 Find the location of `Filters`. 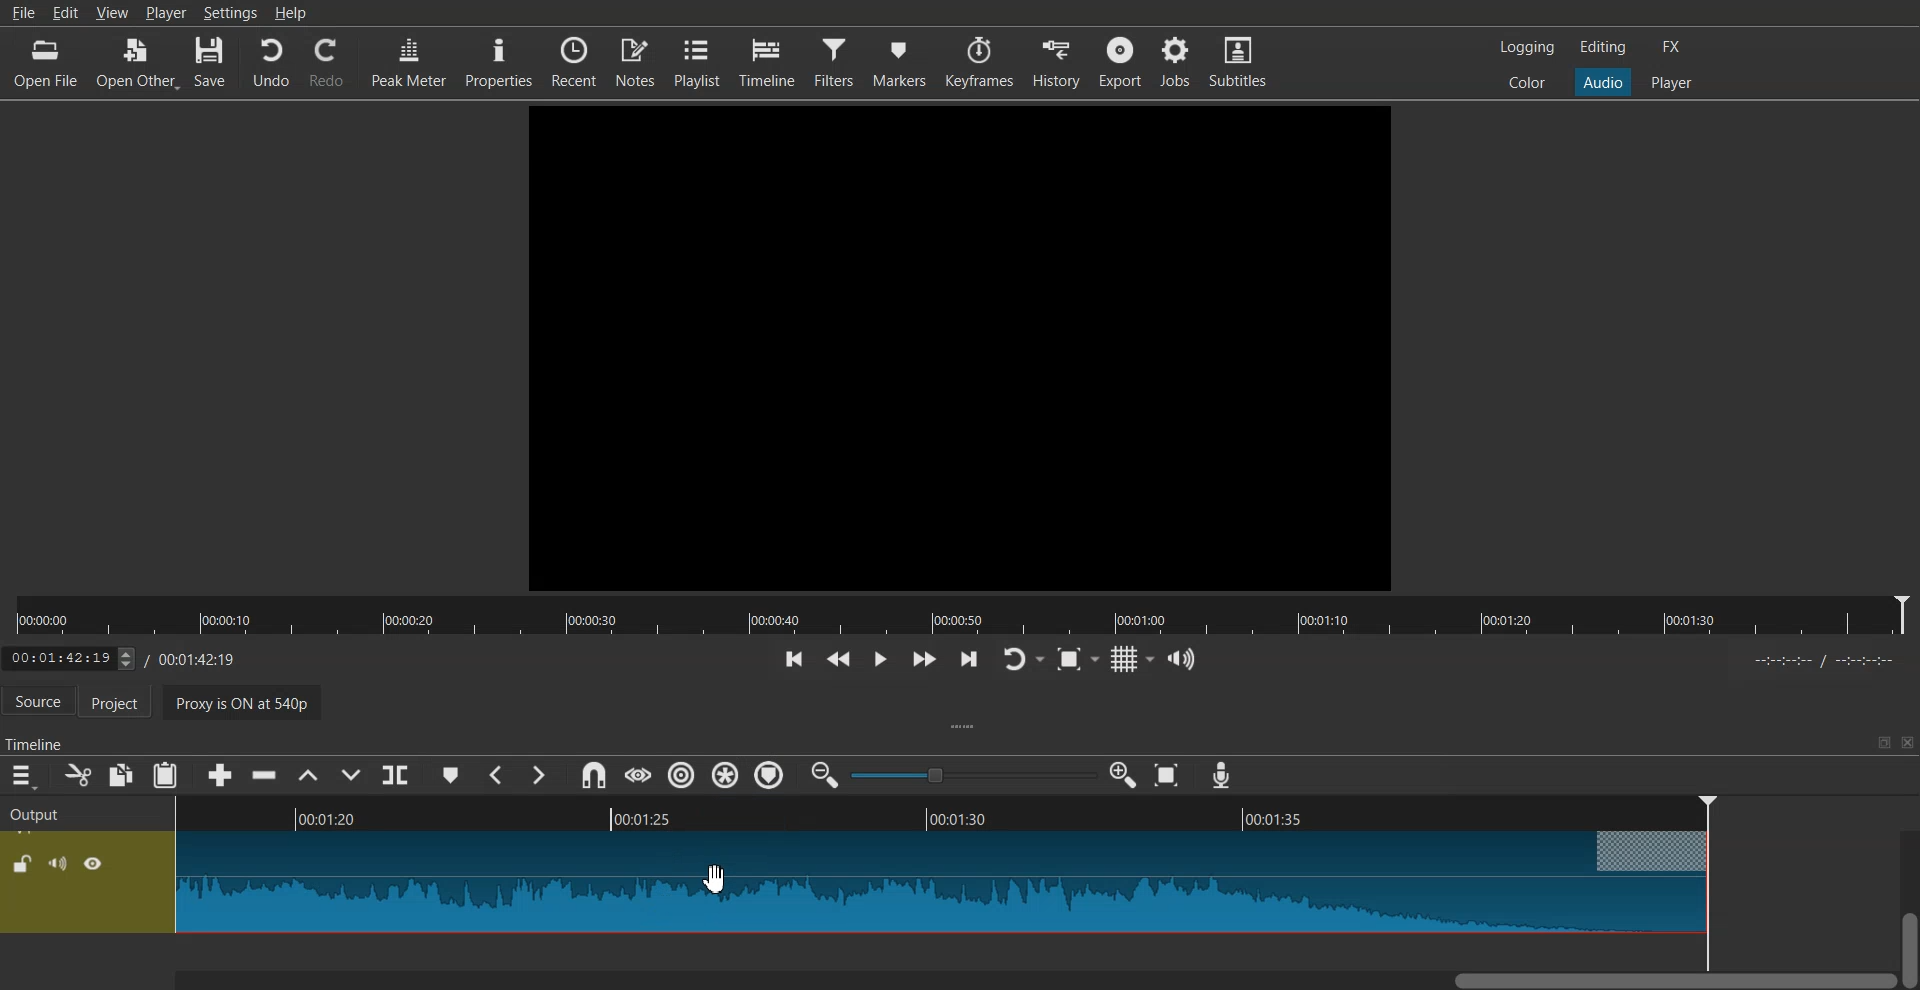

Filters is located at coordinates (837, 61).